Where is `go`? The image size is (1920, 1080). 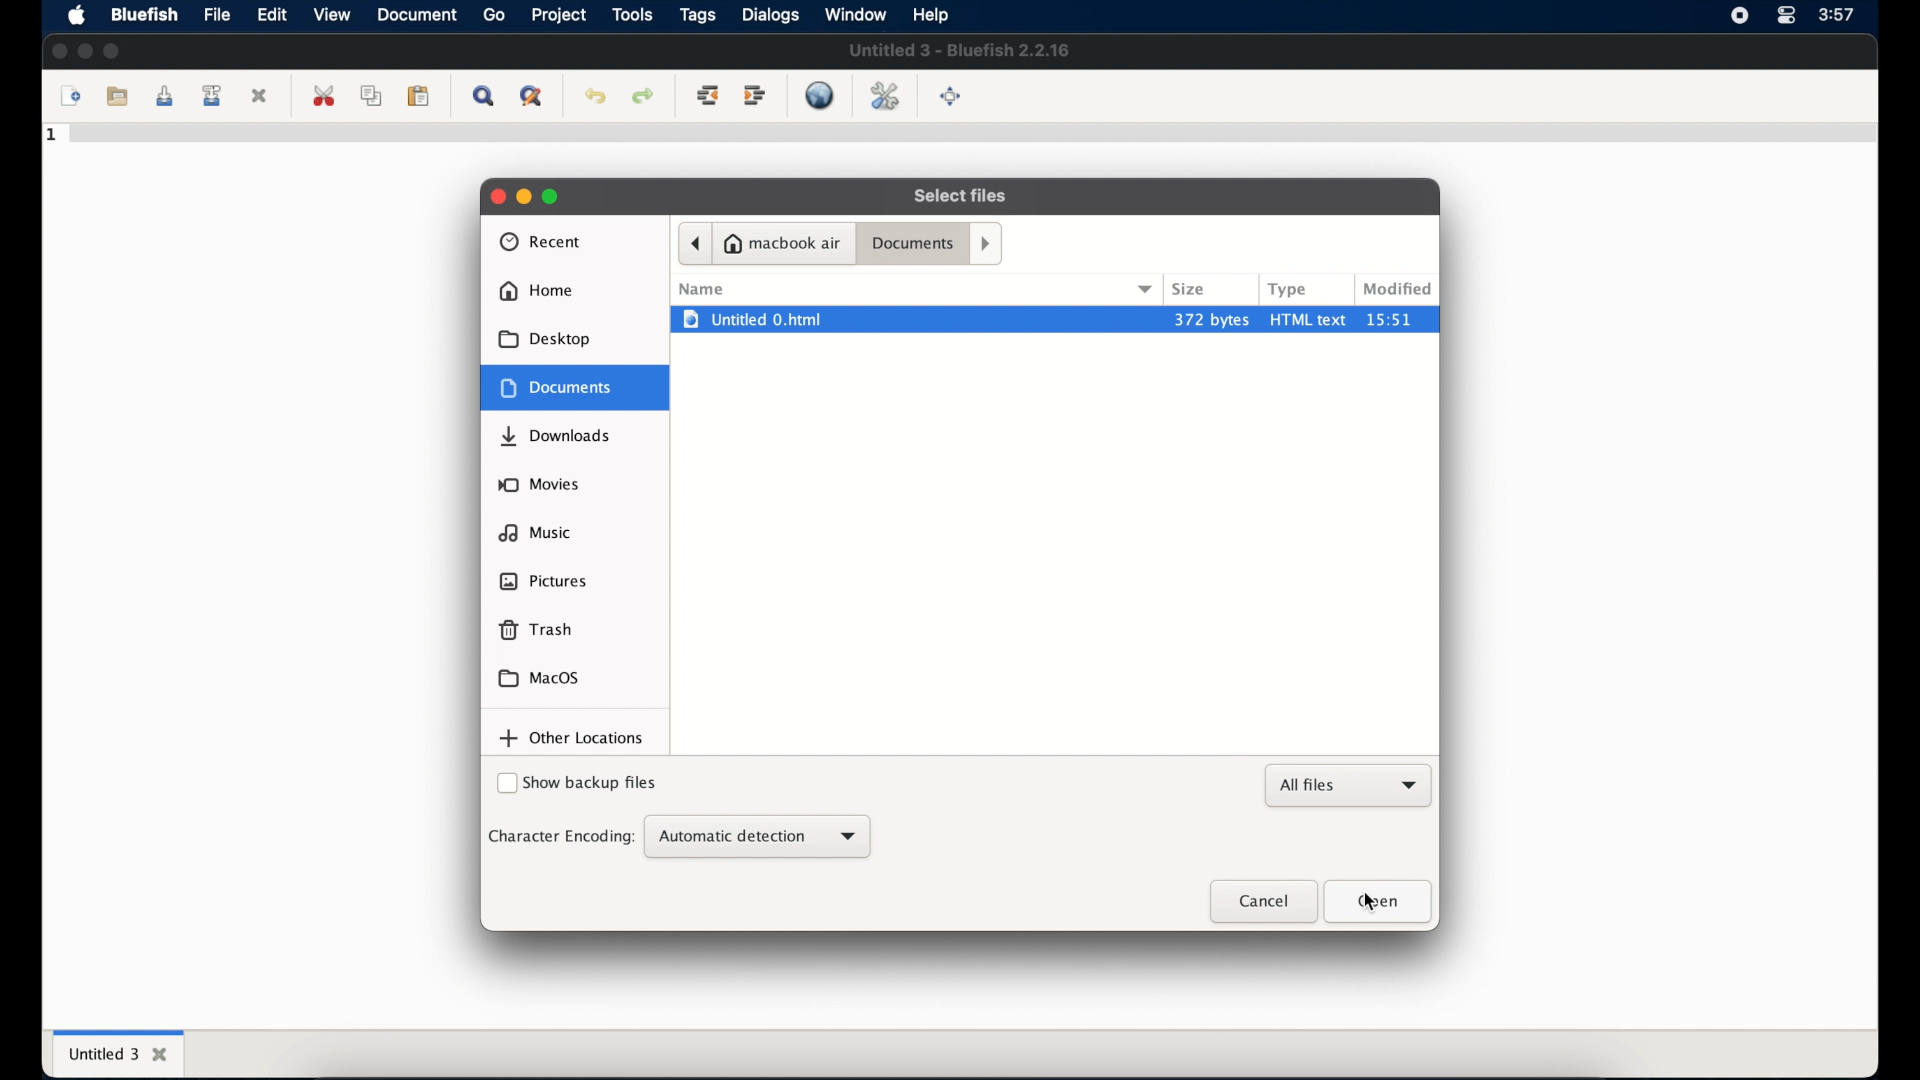 go is located at coordinates (494, 15).